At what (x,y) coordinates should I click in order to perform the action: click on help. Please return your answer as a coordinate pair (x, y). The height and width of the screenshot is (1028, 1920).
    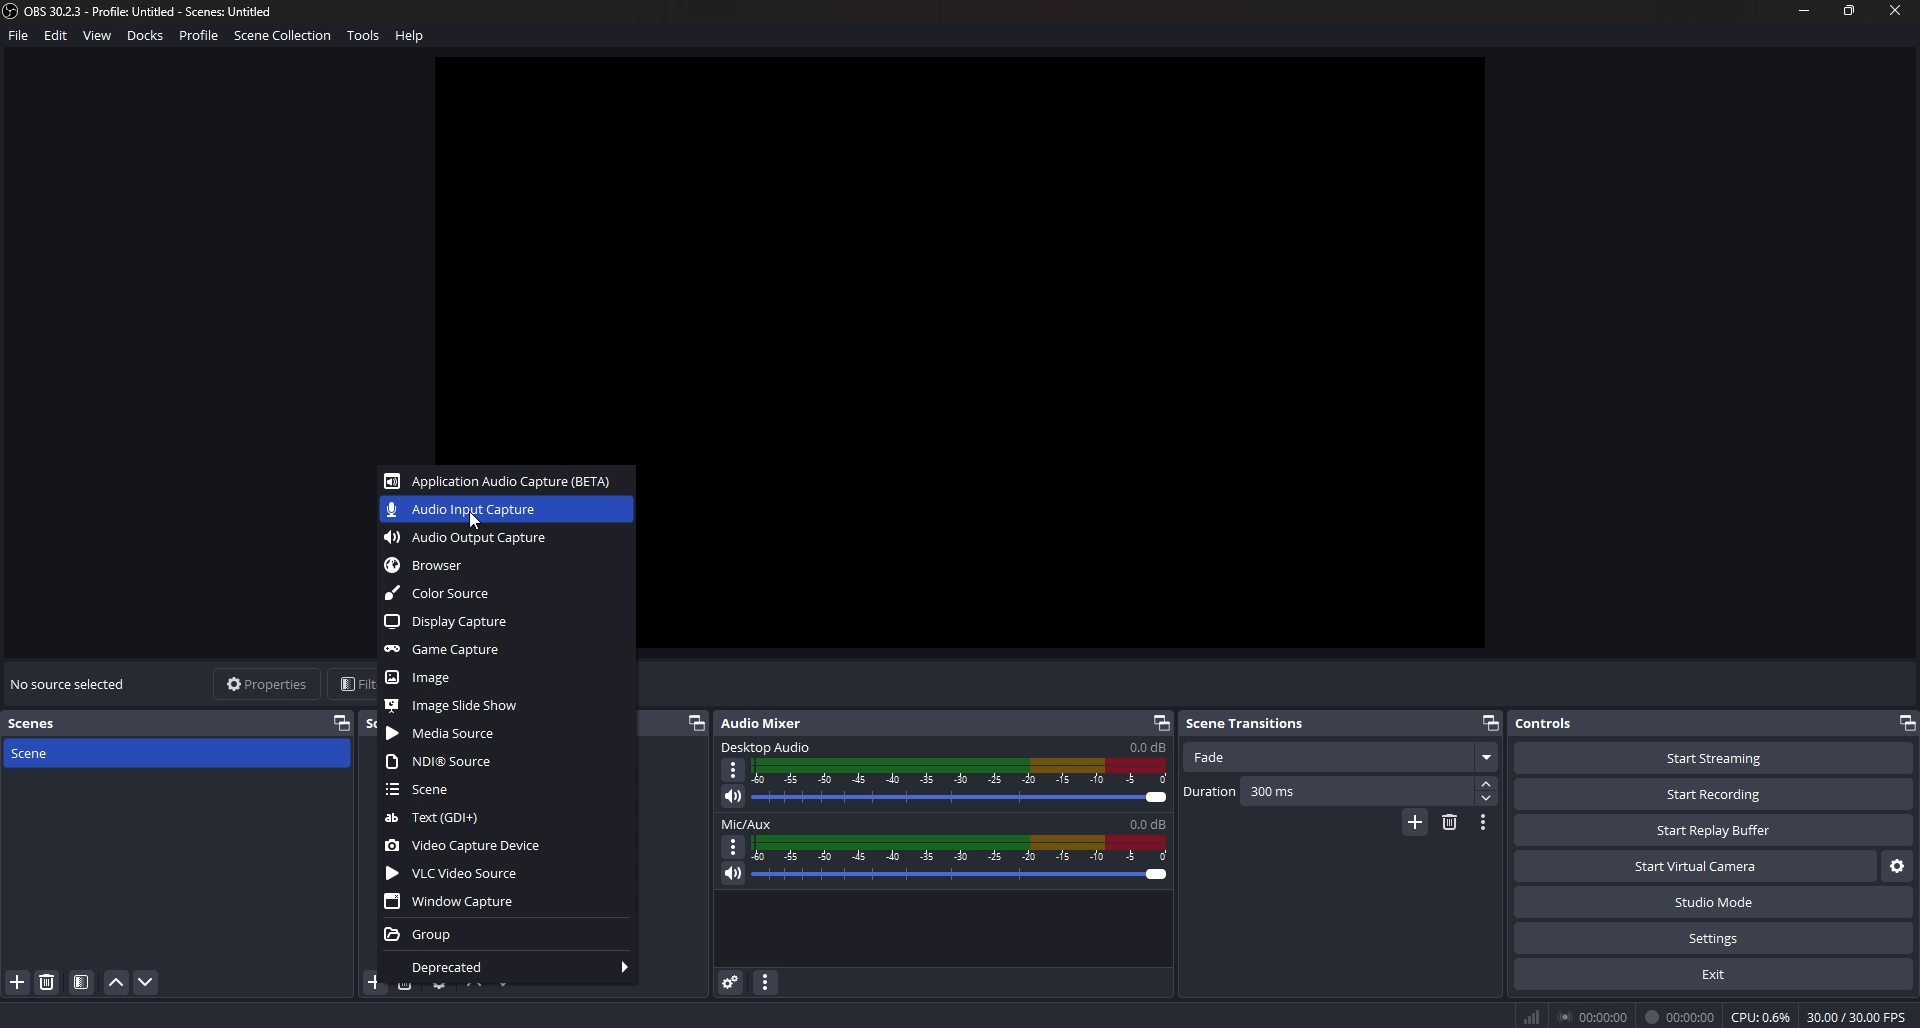
    Looking at the image, I should click on (414, 38).